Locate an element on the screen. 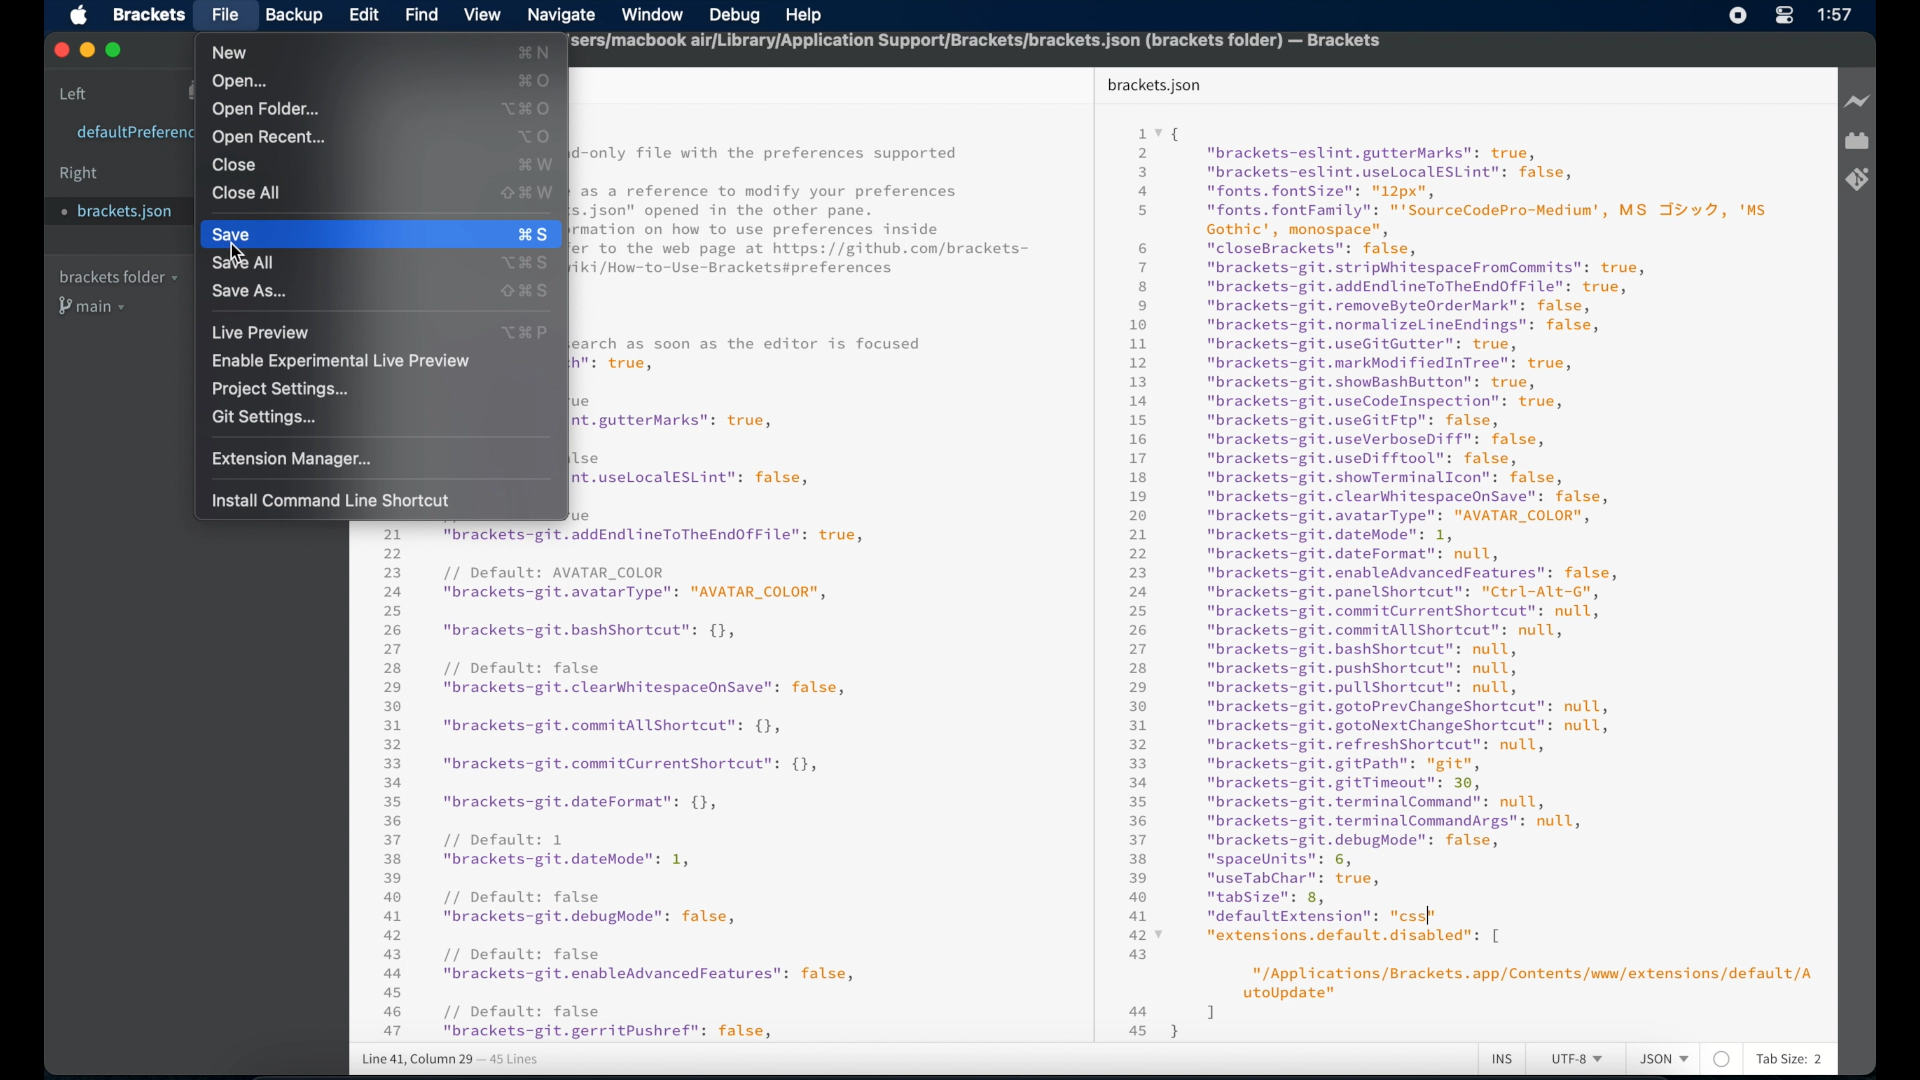 This screenshot has height=1080, width=1920. new shortcut is located at coordinates (531, 50).